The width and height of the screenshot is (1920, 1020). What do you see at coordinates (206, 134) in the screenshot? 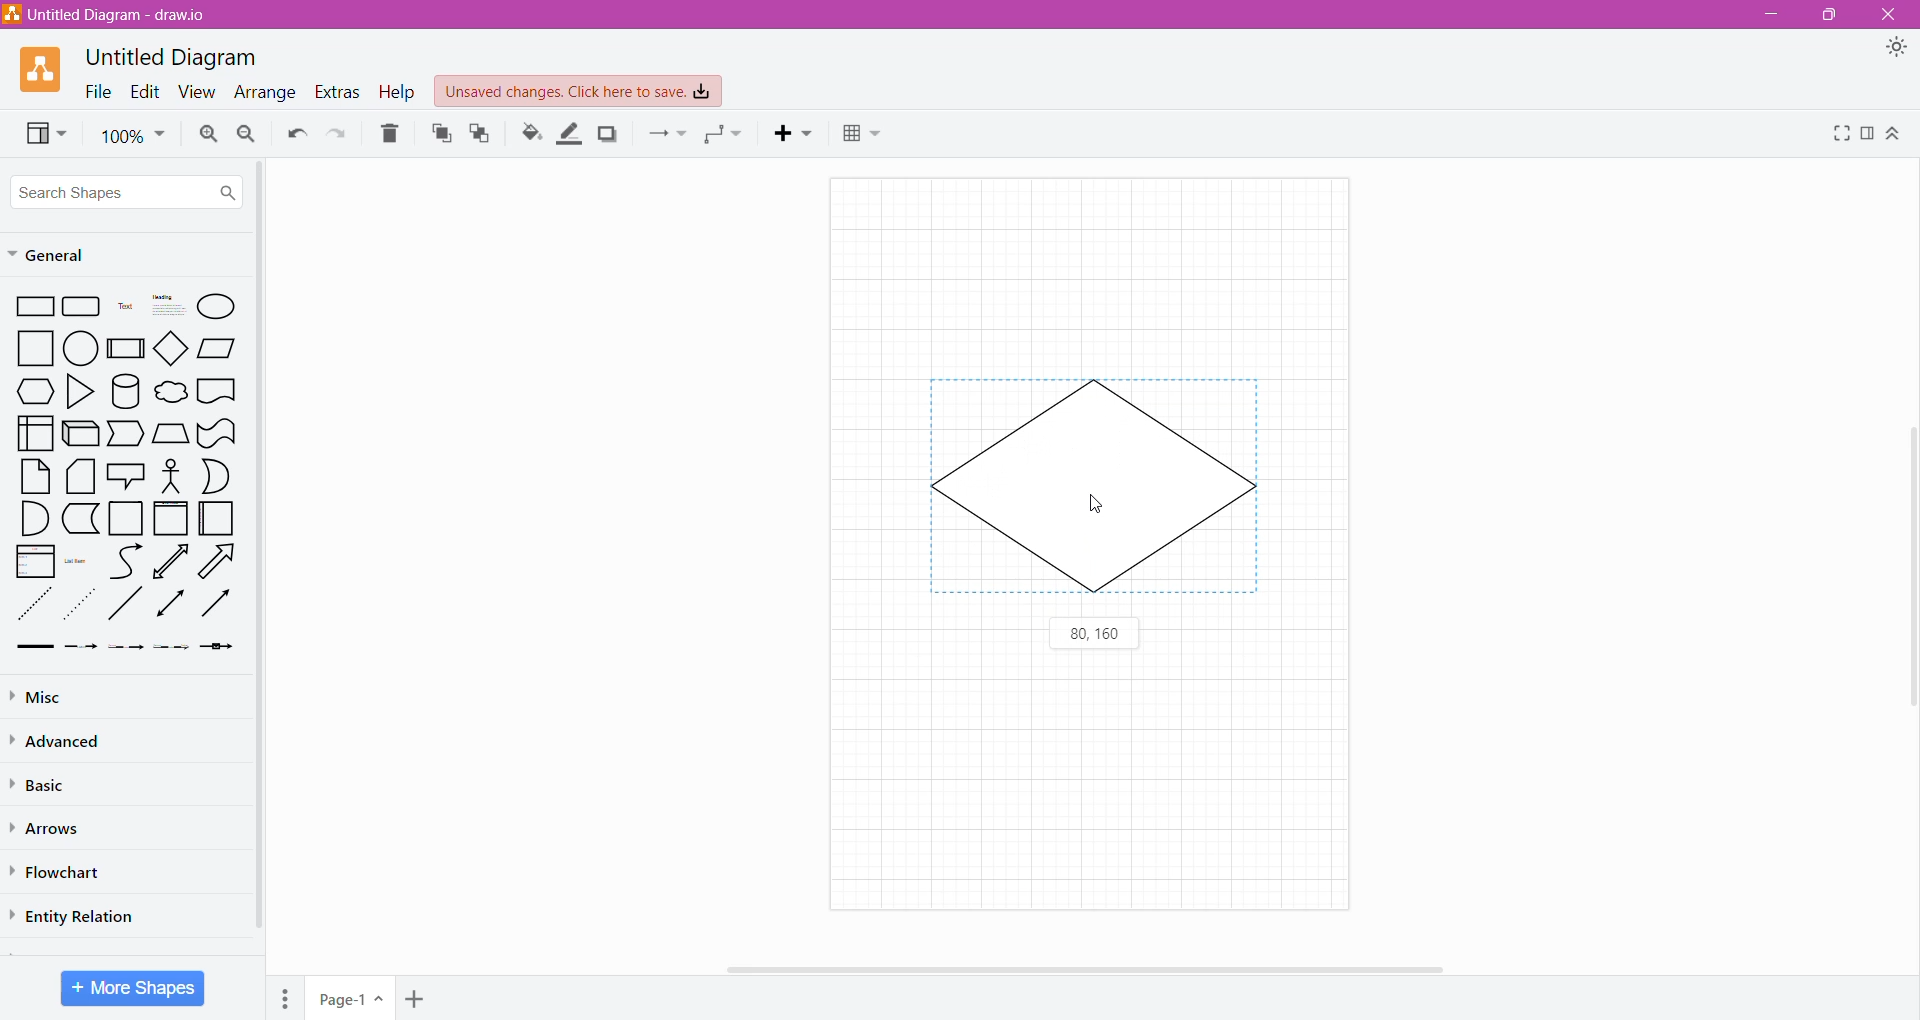
I see `Zoom In` at bounding box center [206, 134].